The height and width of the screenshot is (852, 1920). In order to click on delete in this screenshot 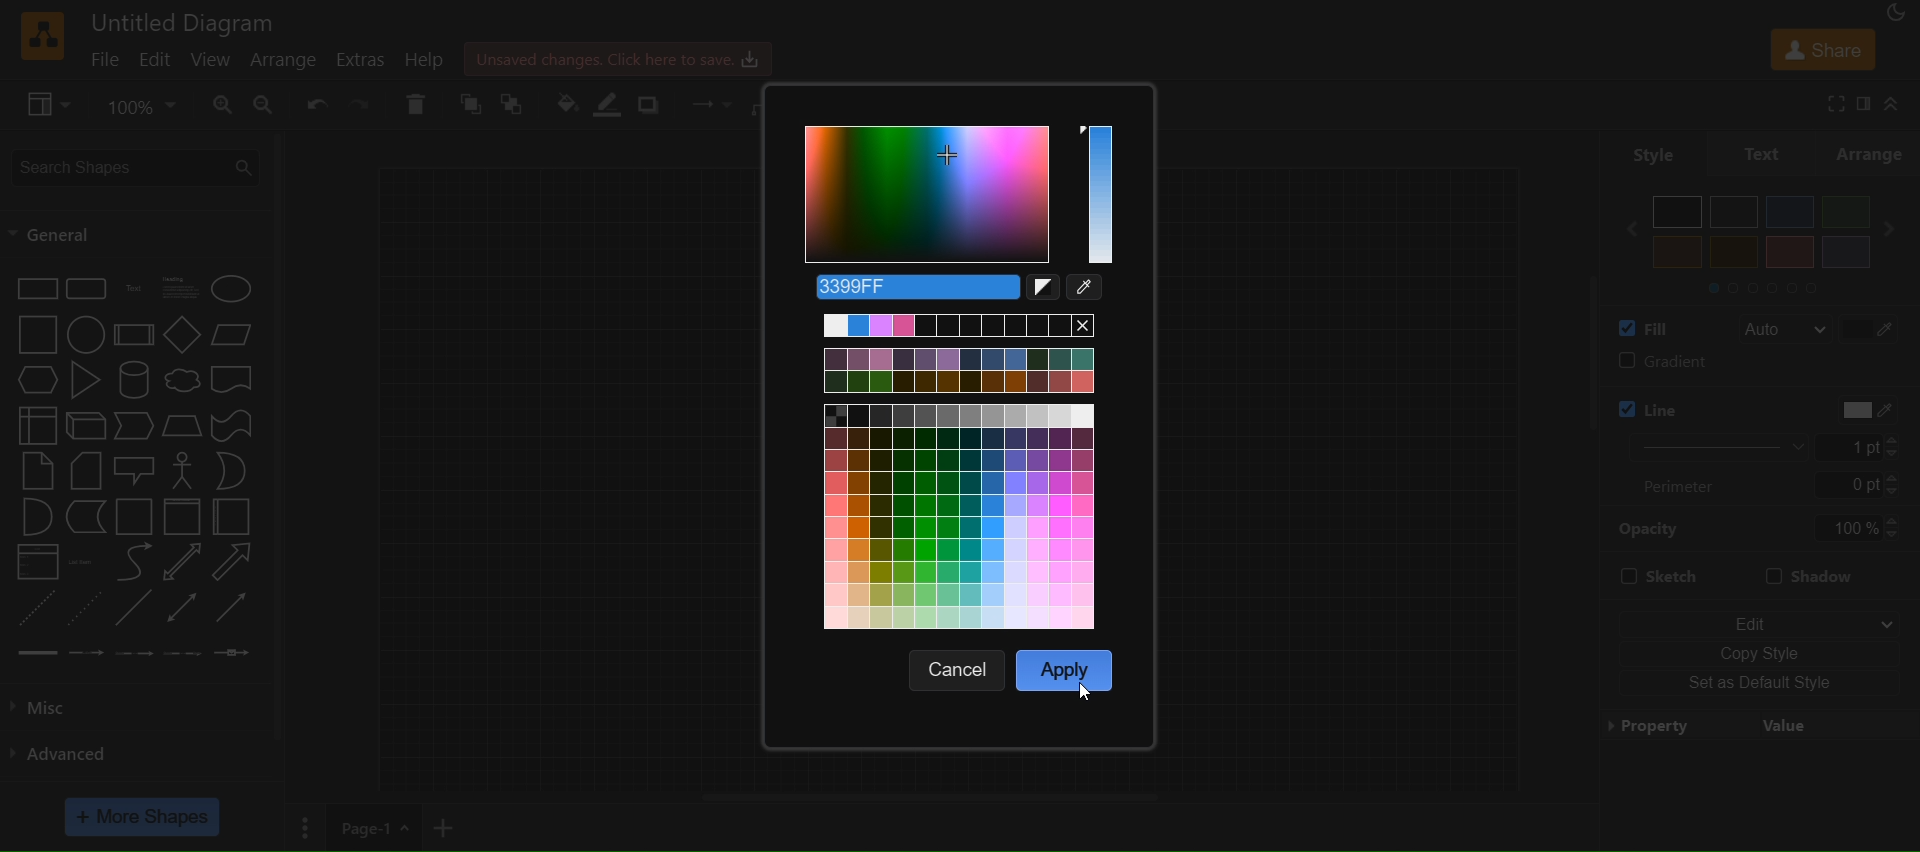, I will do `click(416, 104)`.